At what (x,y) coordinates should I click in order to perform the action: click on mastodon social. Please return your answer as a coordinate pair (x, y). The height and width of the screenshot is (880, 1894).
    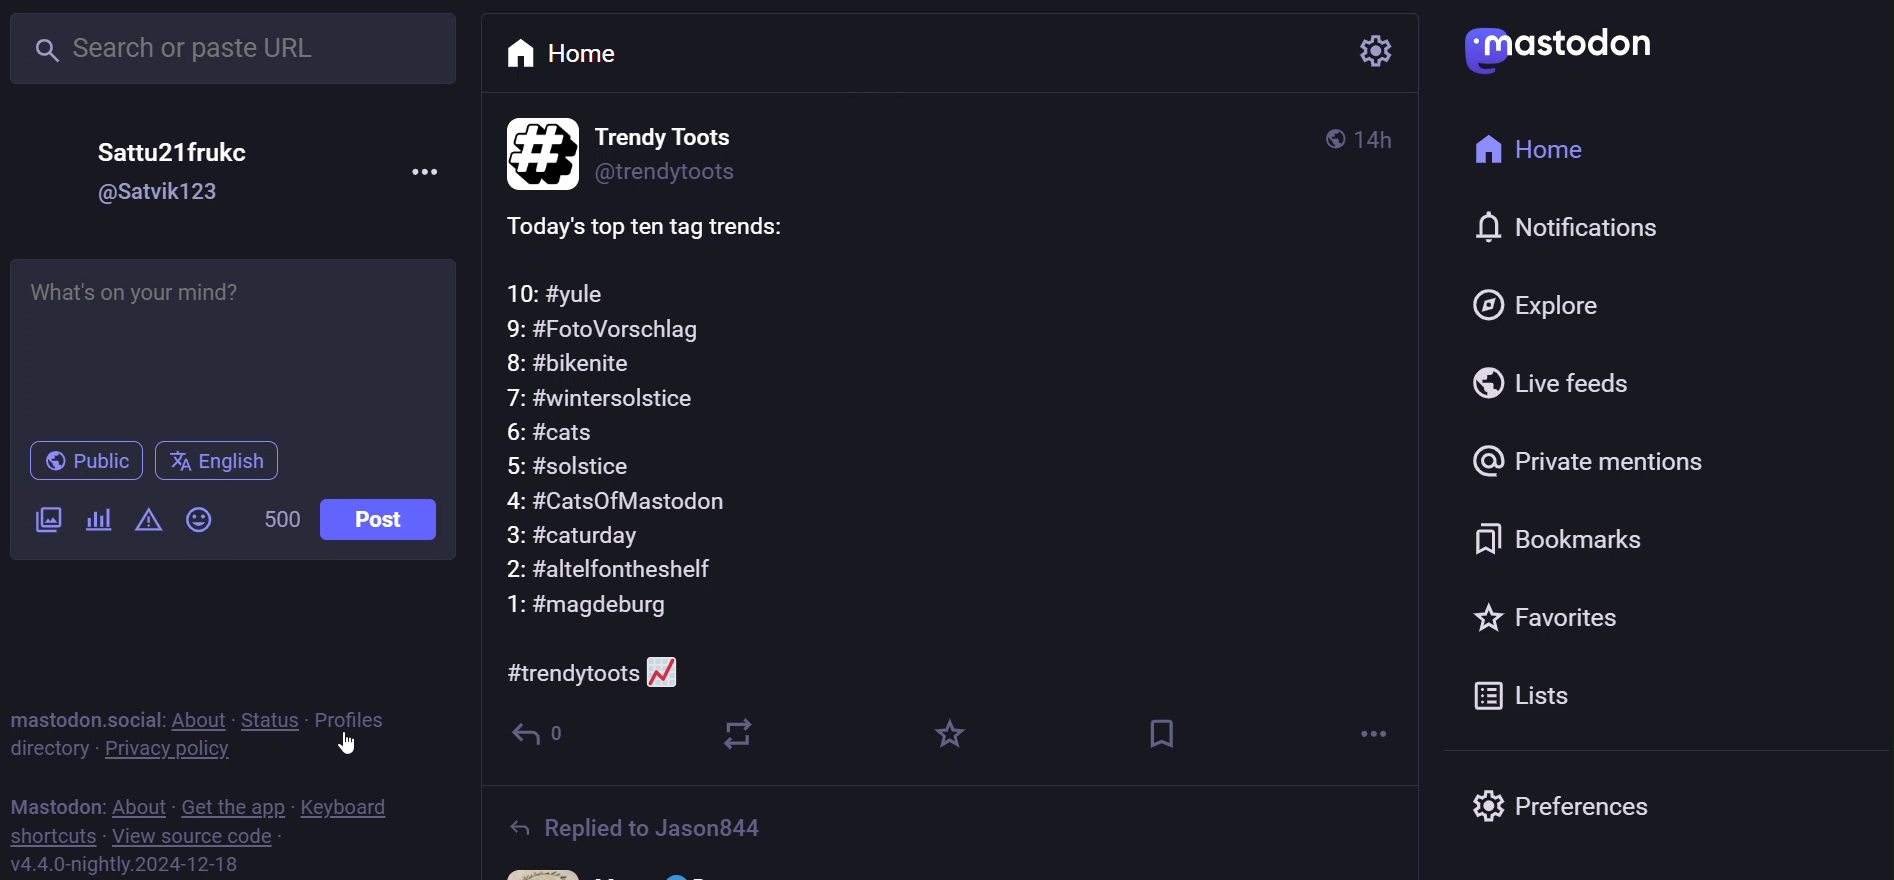
    Looking at the image, I should click on (79, 718).